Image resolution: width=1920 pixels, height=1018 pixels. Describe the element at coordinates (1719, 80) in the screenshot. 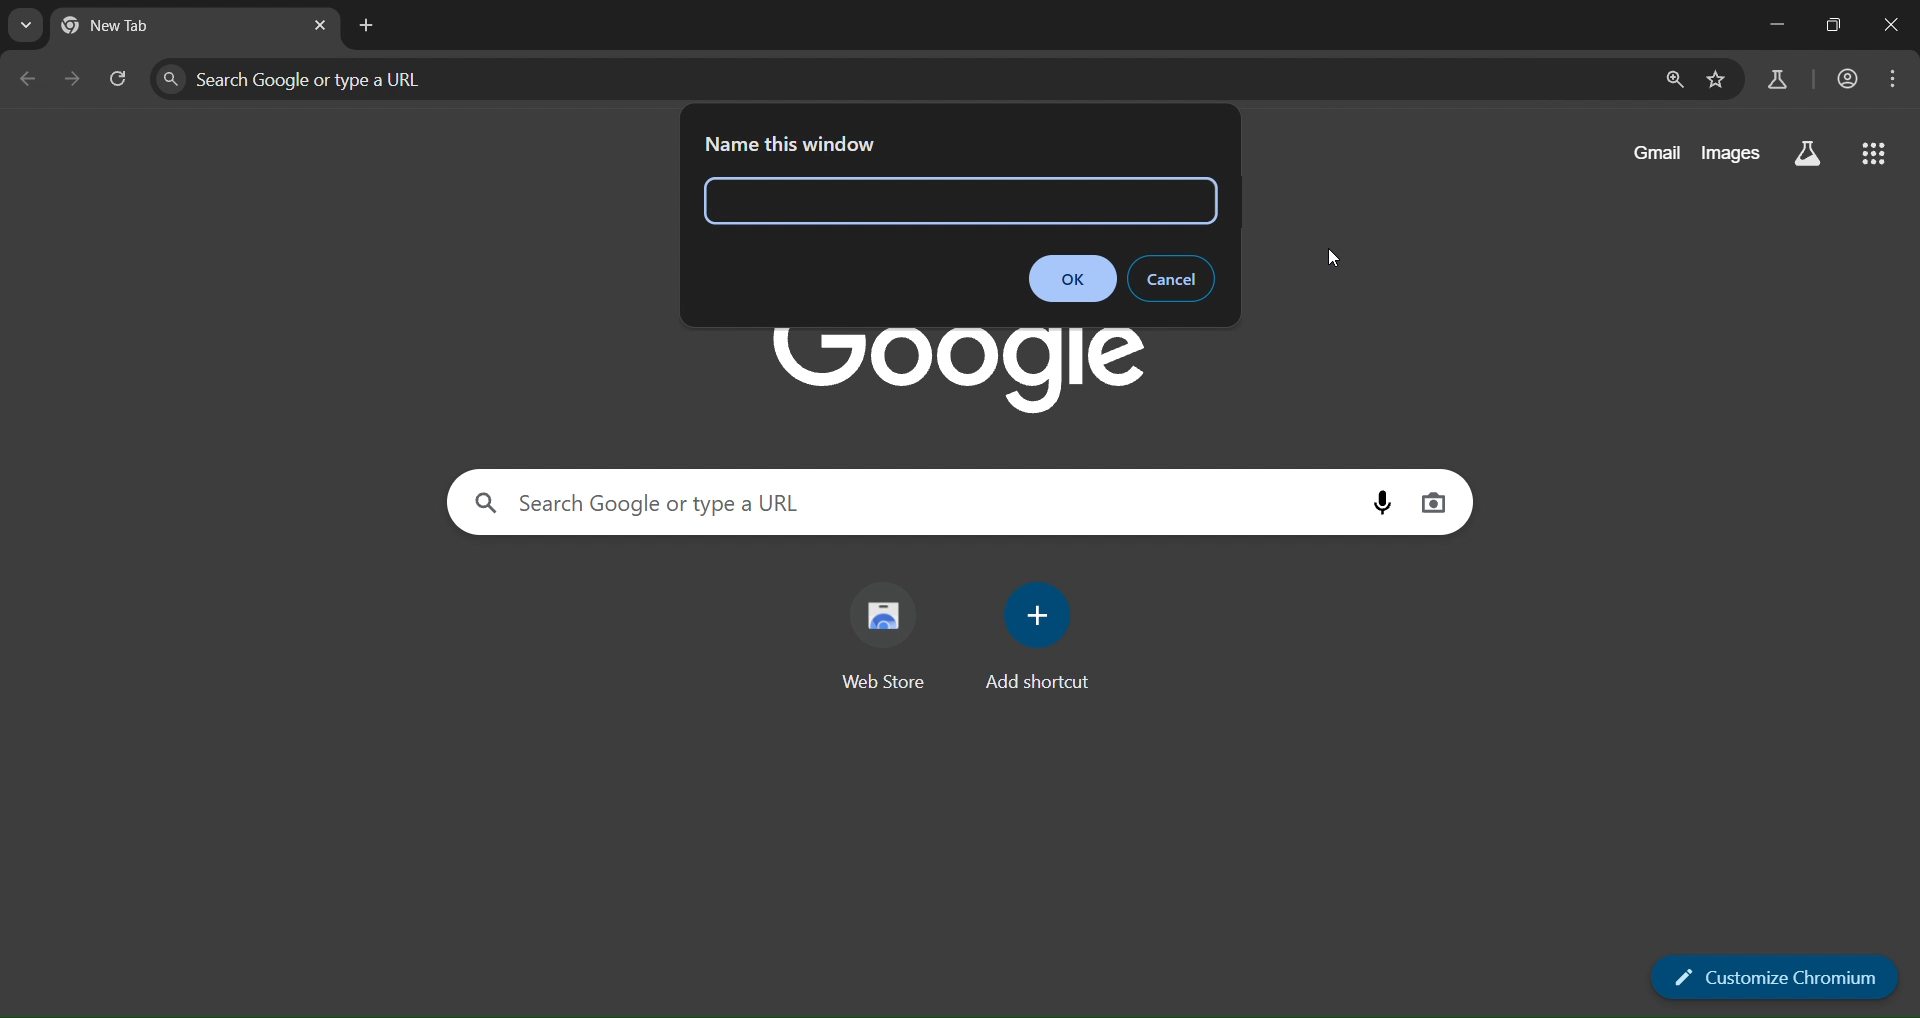

I see `bookmark page` at that location.